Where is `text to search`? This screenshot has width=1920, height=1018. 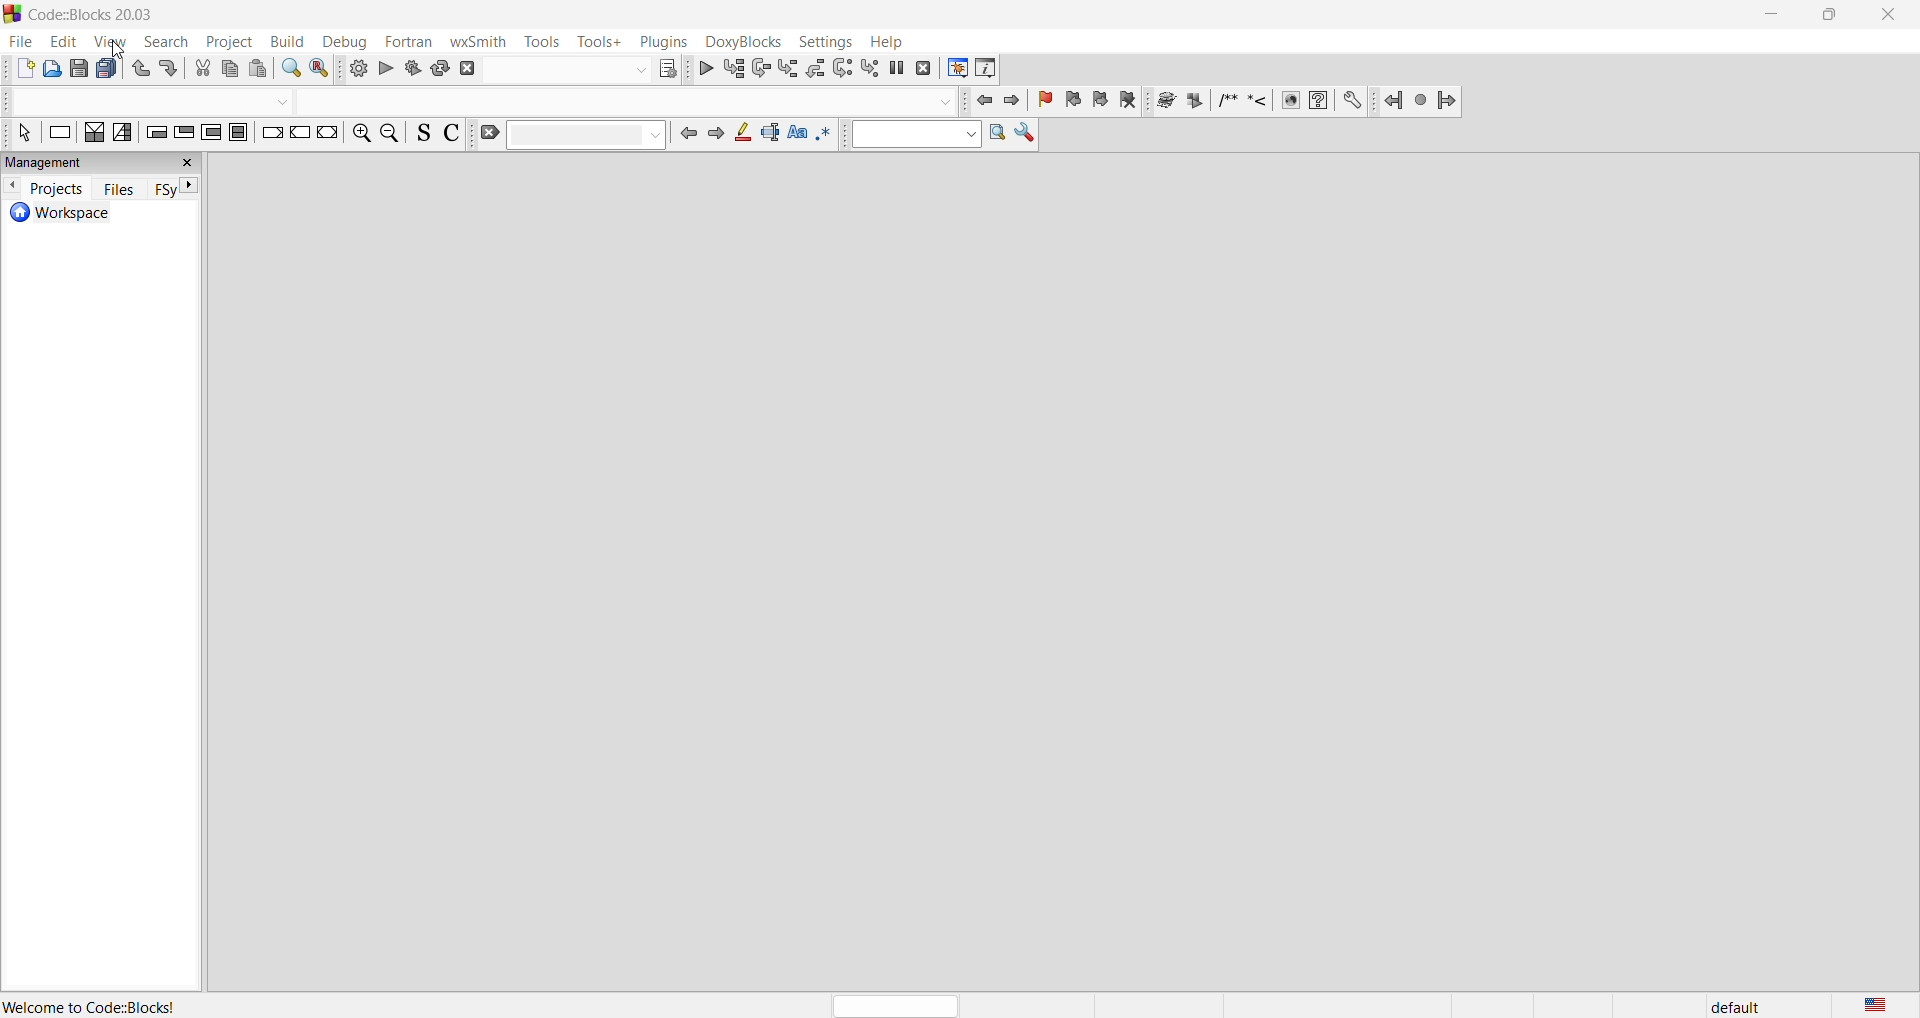 text to search is located at coordinates (916, 134).